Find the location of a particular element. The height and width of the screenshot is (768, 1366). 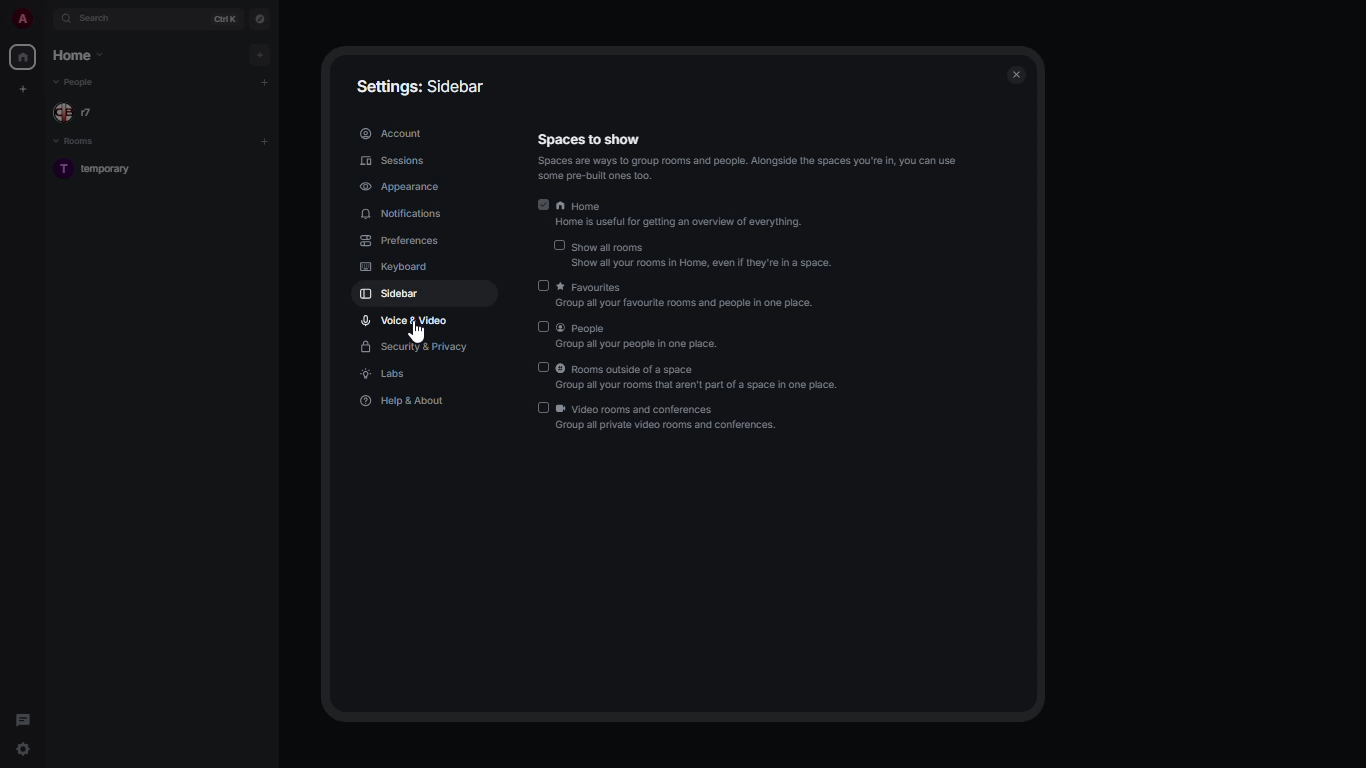

cursor is located at coordinates (24, 751).